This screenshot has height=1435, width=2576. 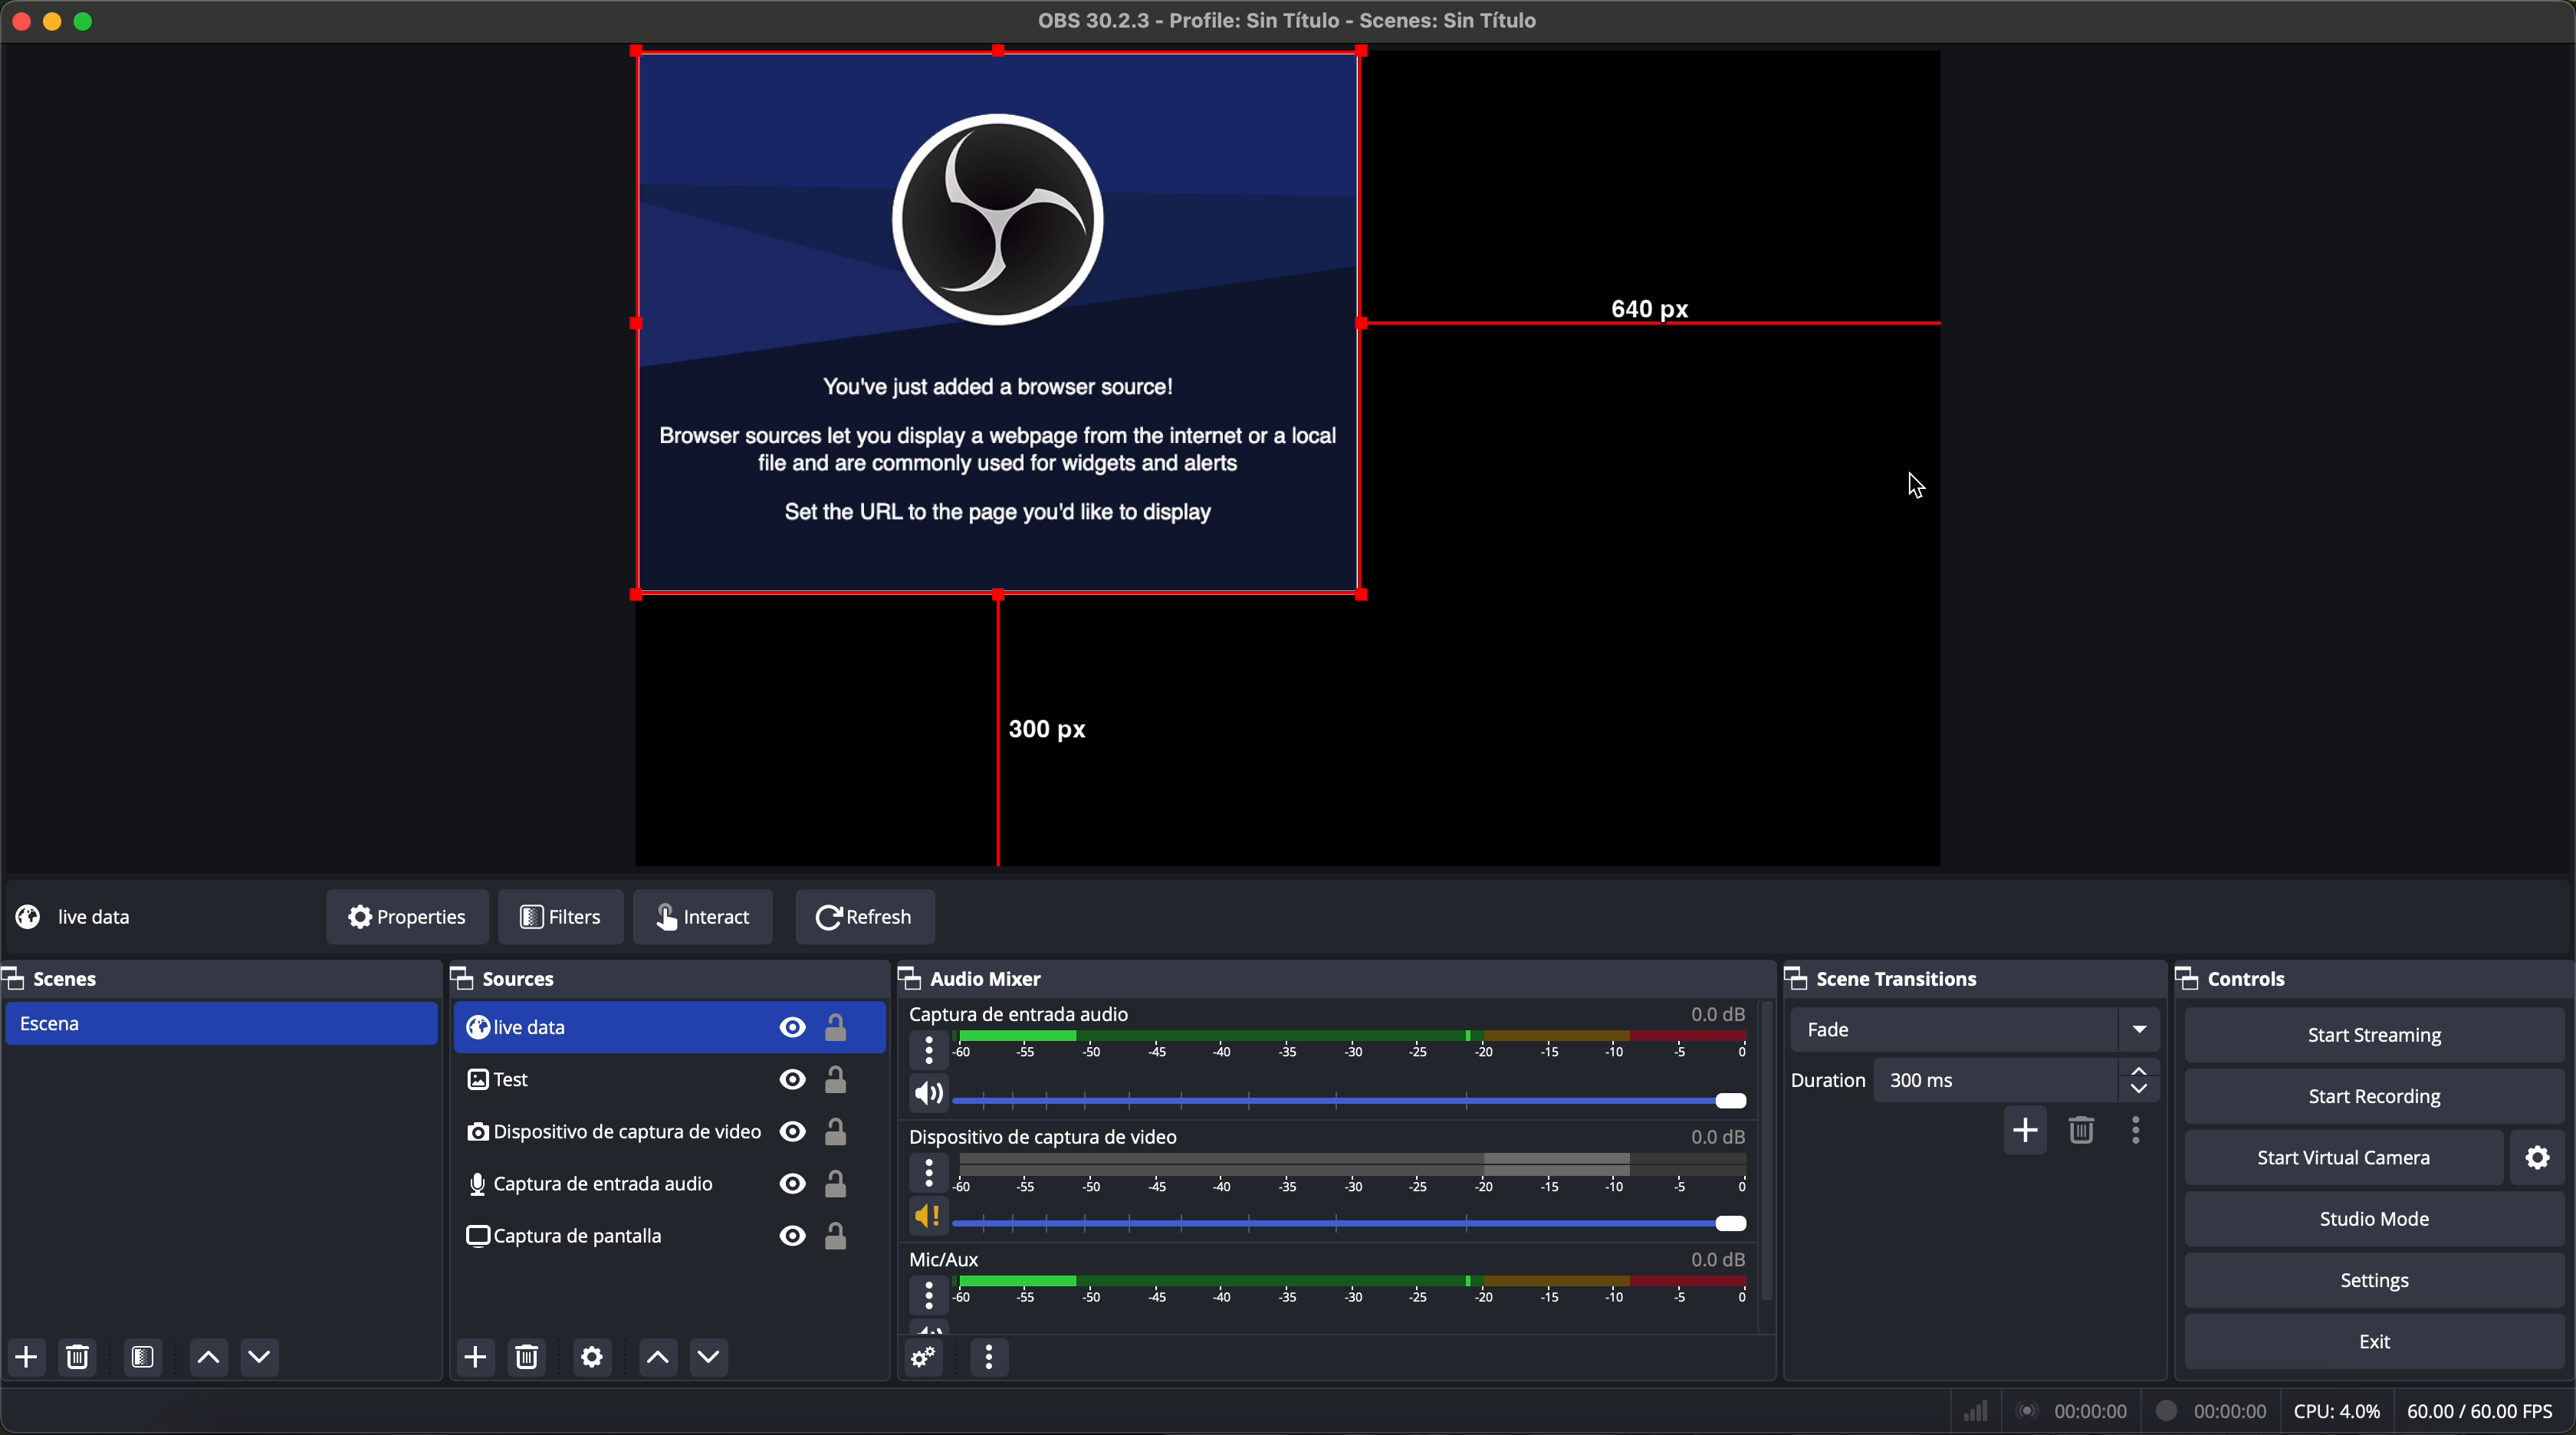 I want to click on advanced audio properties, so click(x=921, y=1356).